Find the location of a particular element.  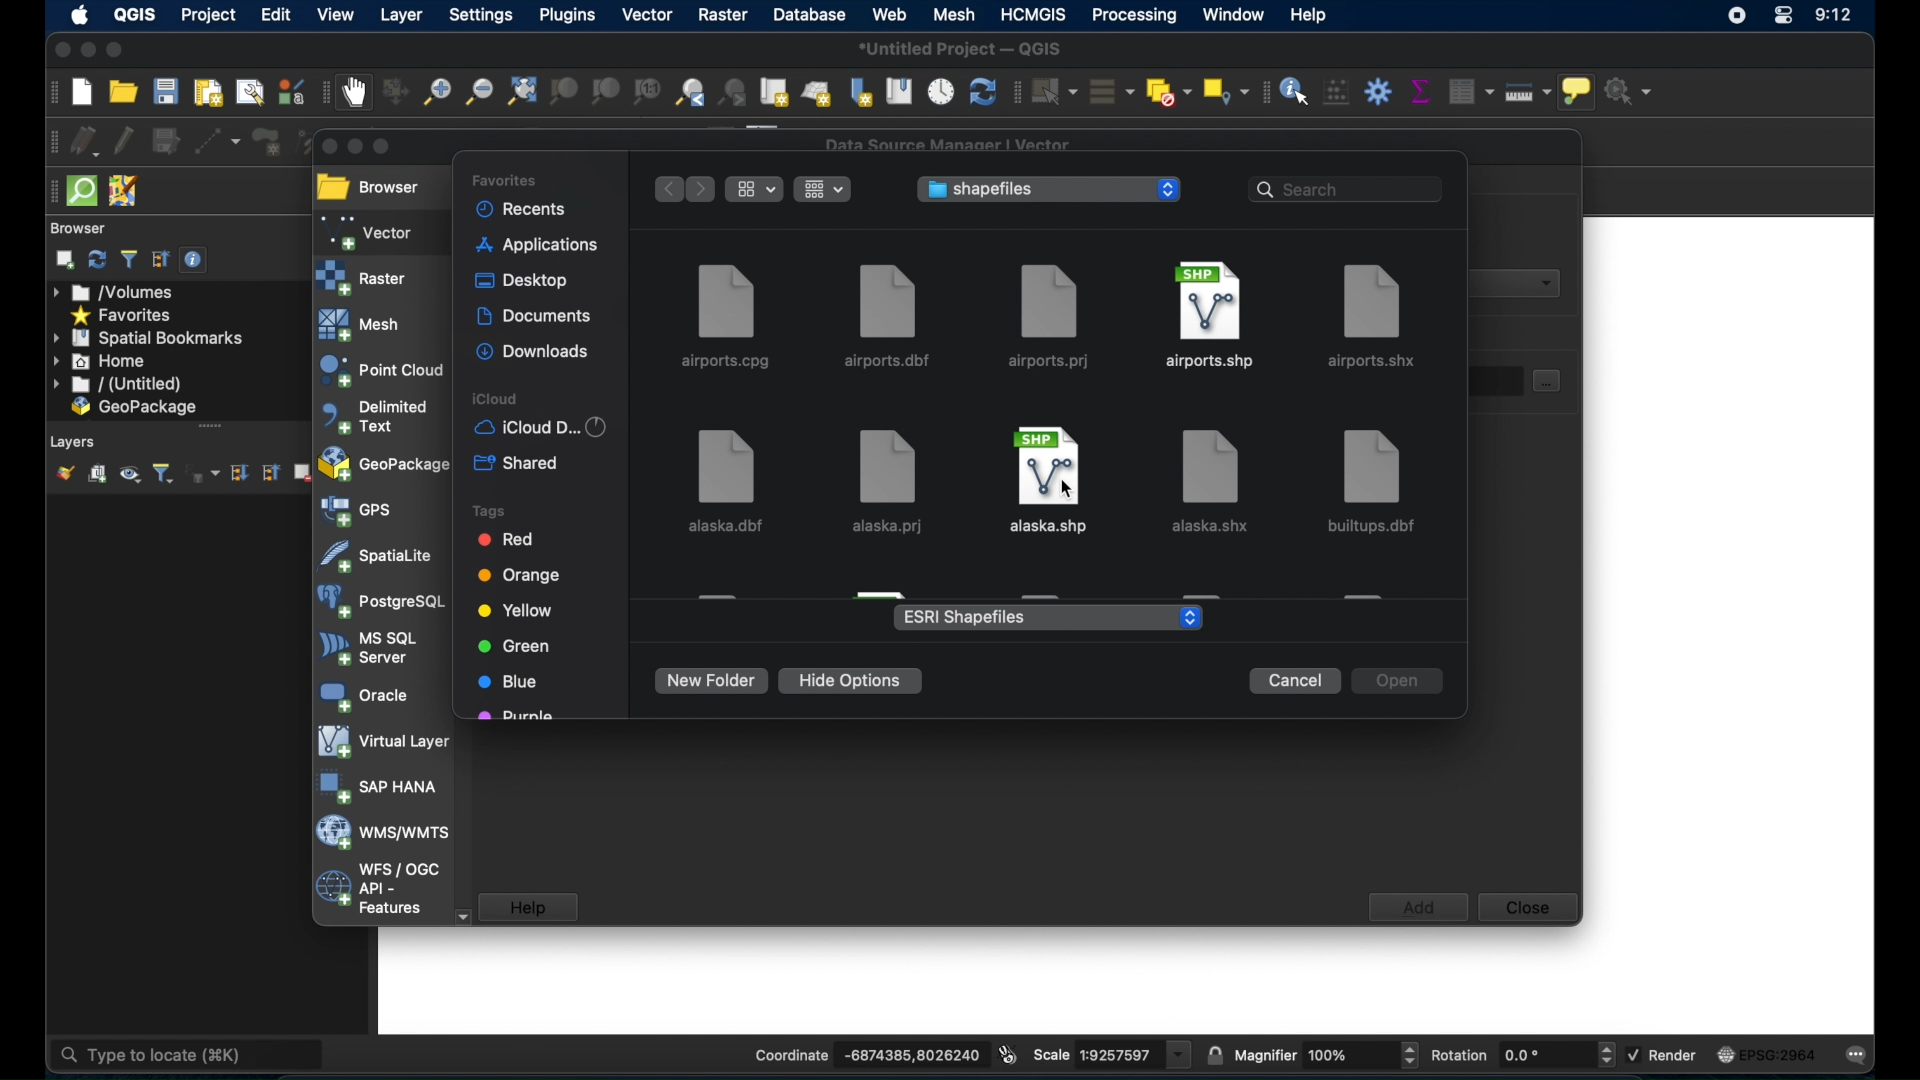

maximize is located at coordinates (118, 50).